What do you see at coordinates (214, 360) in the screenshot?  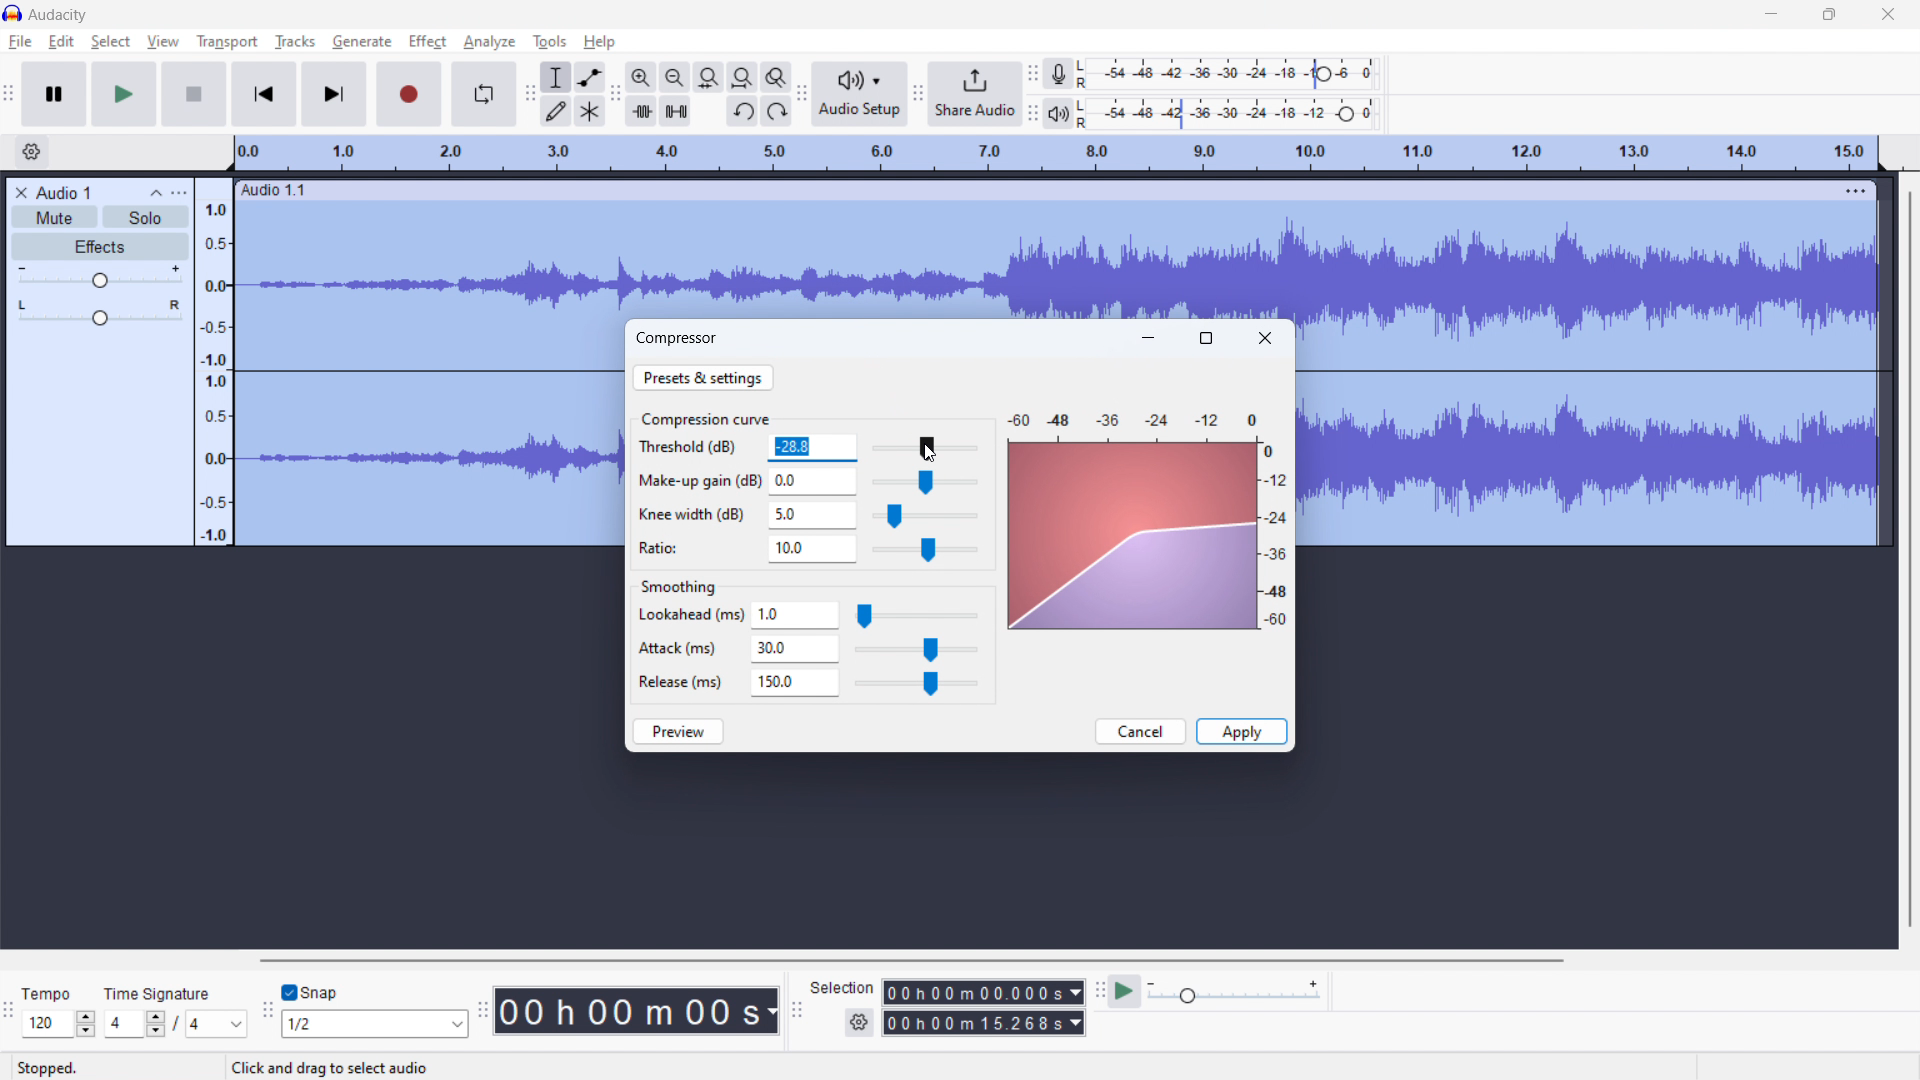 I see `amplitude` at bounding box center [214, 360].